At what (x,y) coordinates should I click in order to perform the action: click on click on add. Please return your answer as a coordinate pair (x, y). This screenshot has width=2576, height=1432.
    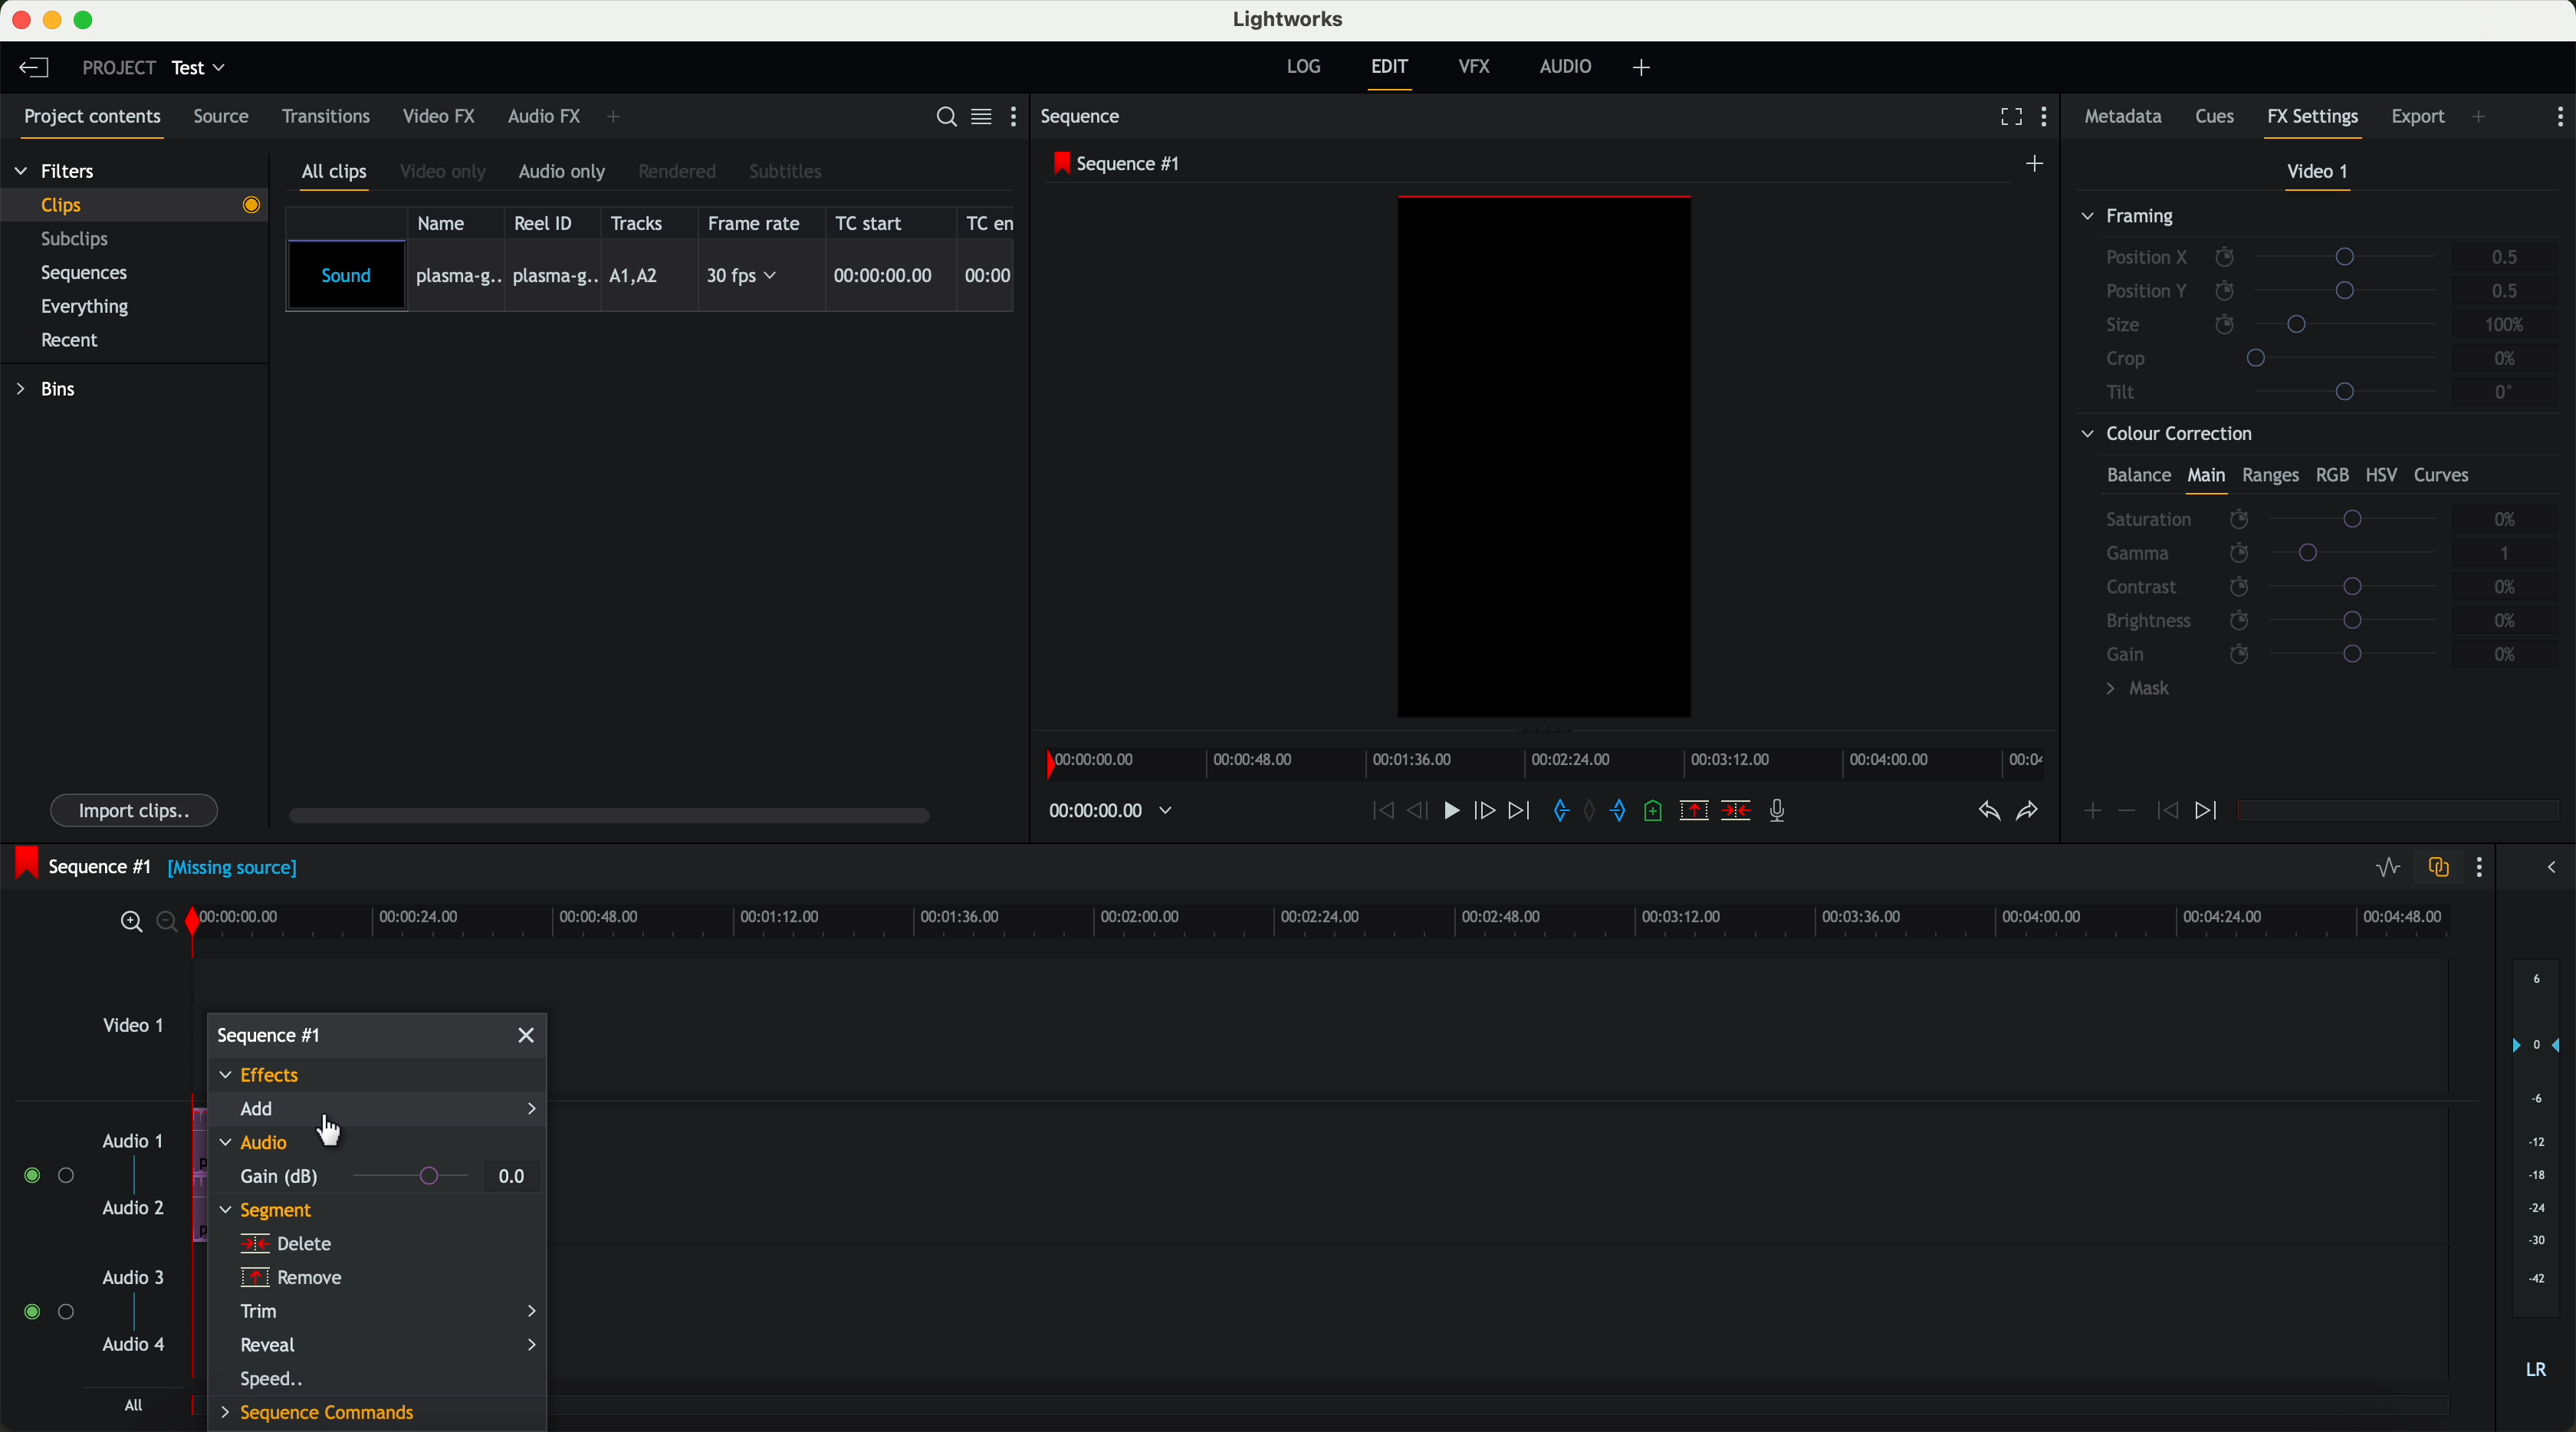
    Looking at the image, I should click on (377, 1113).